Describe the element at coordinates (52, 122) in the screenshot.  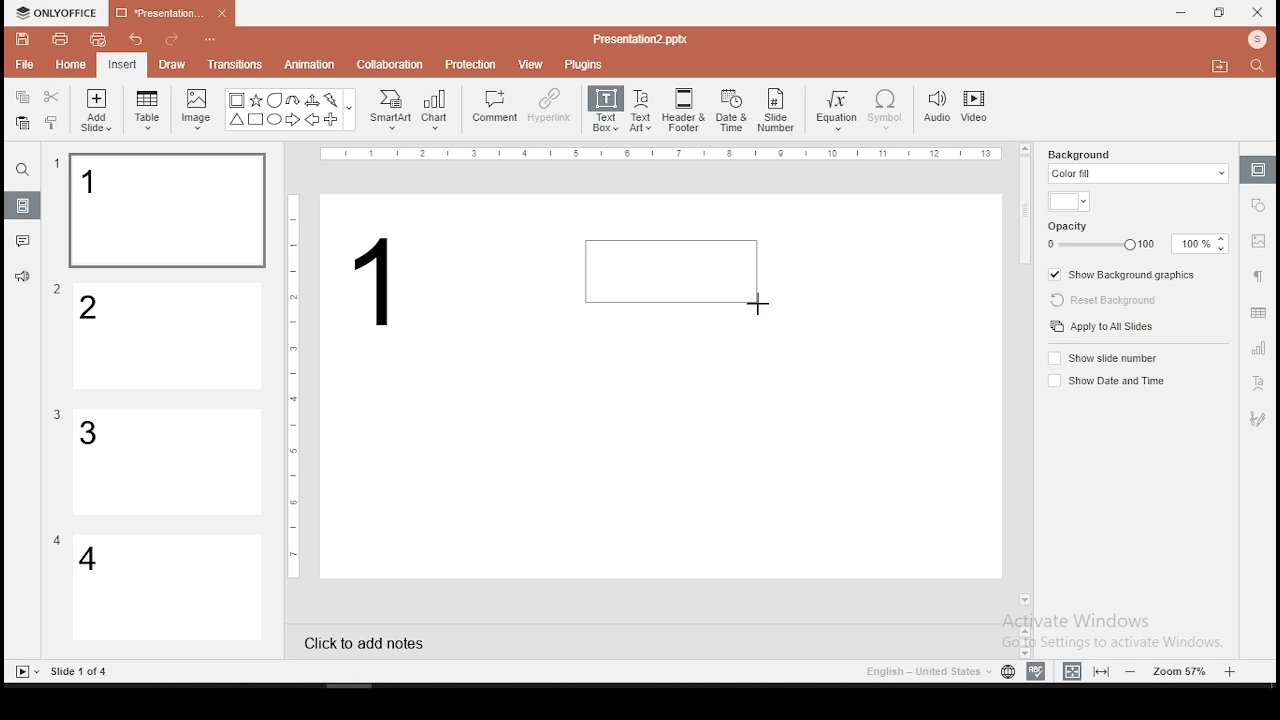
I see `clone formatting` at that location.